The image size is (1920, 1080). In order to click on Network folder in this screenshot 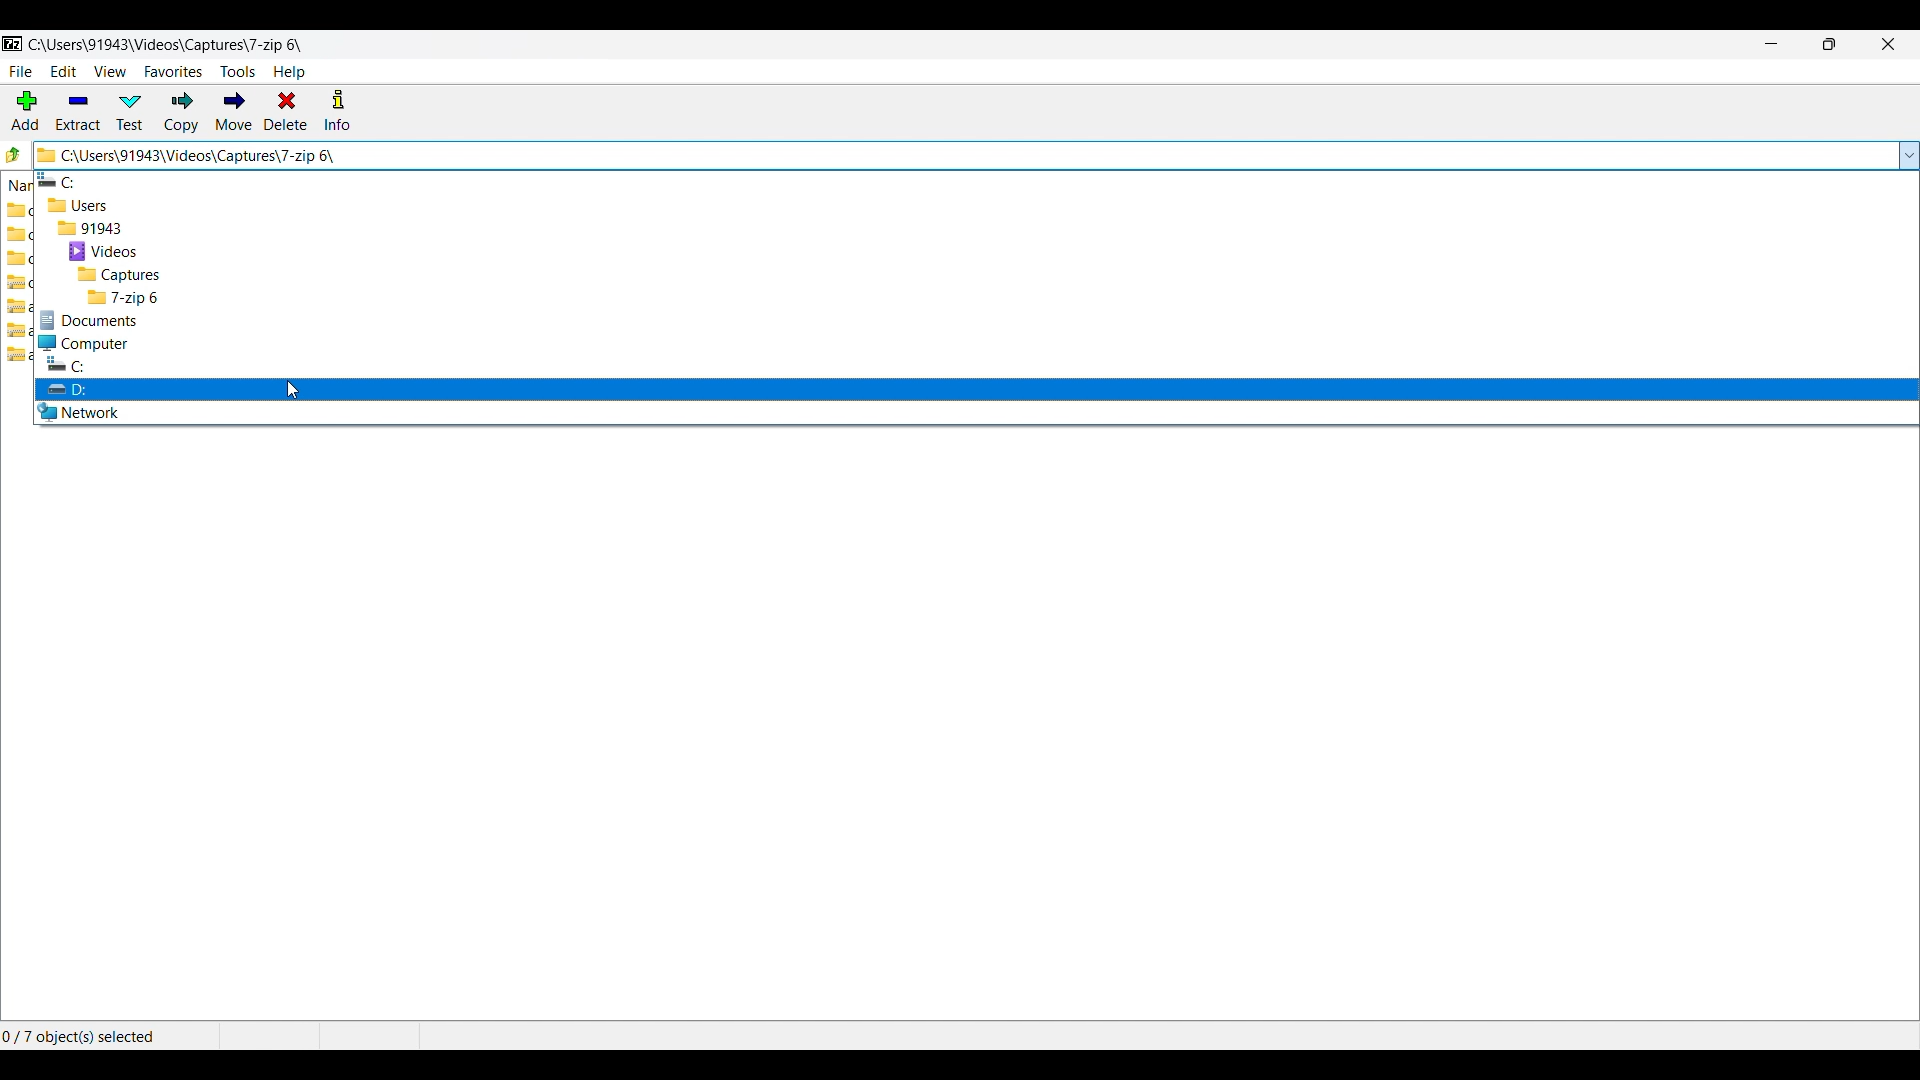, I will do `click(976, 412)`.